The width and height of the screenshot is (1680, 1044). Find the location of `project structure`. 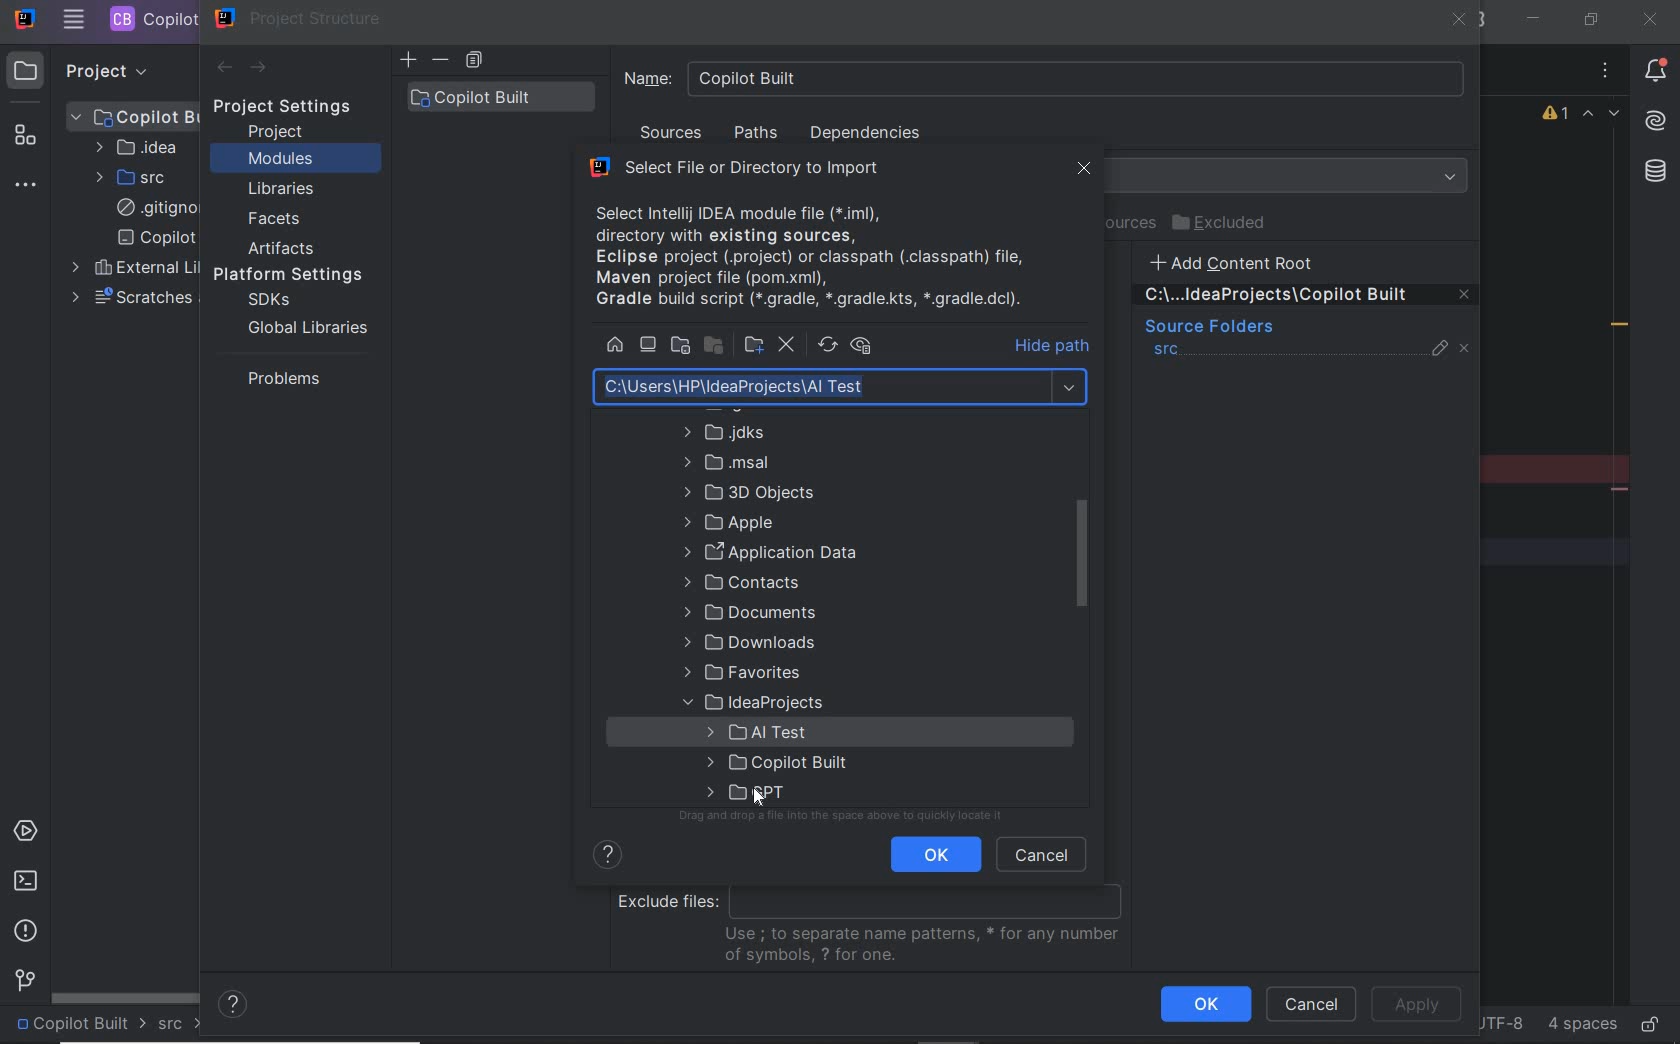

project structure is located at coordinates (299, 18).